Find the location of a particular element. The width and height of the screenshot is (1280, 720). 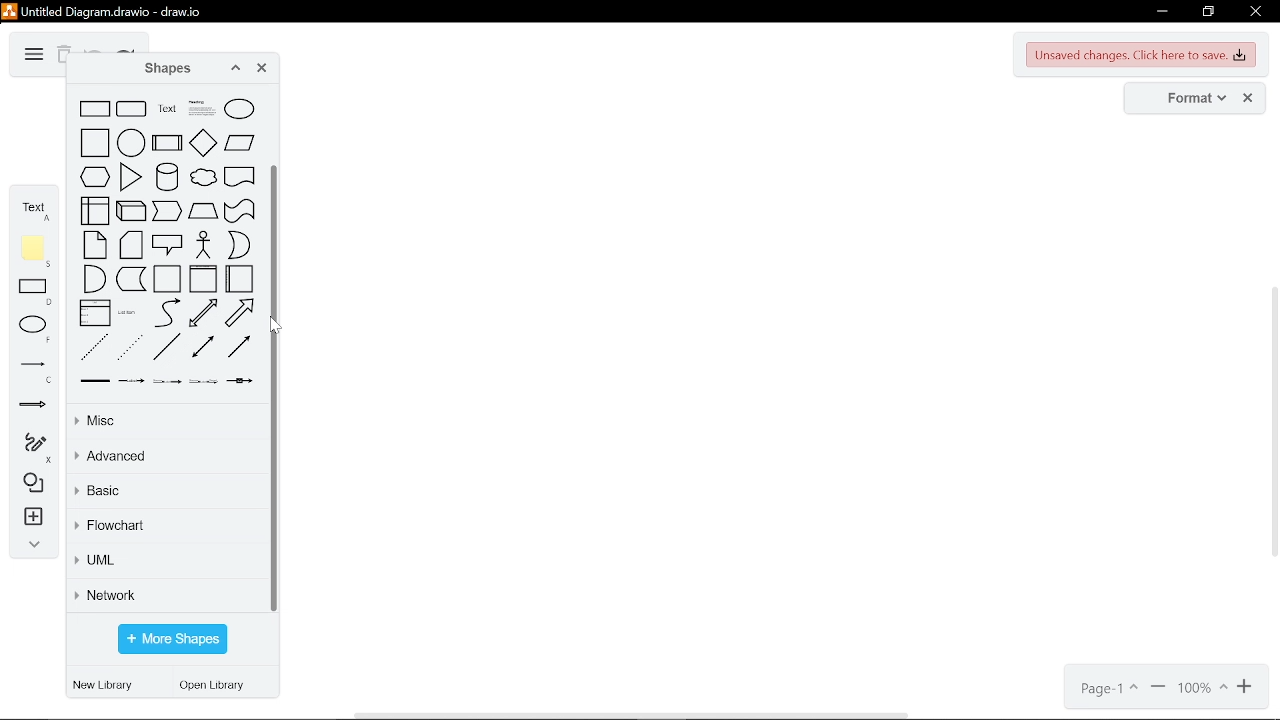

cloud is located at coordinates (203, 177).